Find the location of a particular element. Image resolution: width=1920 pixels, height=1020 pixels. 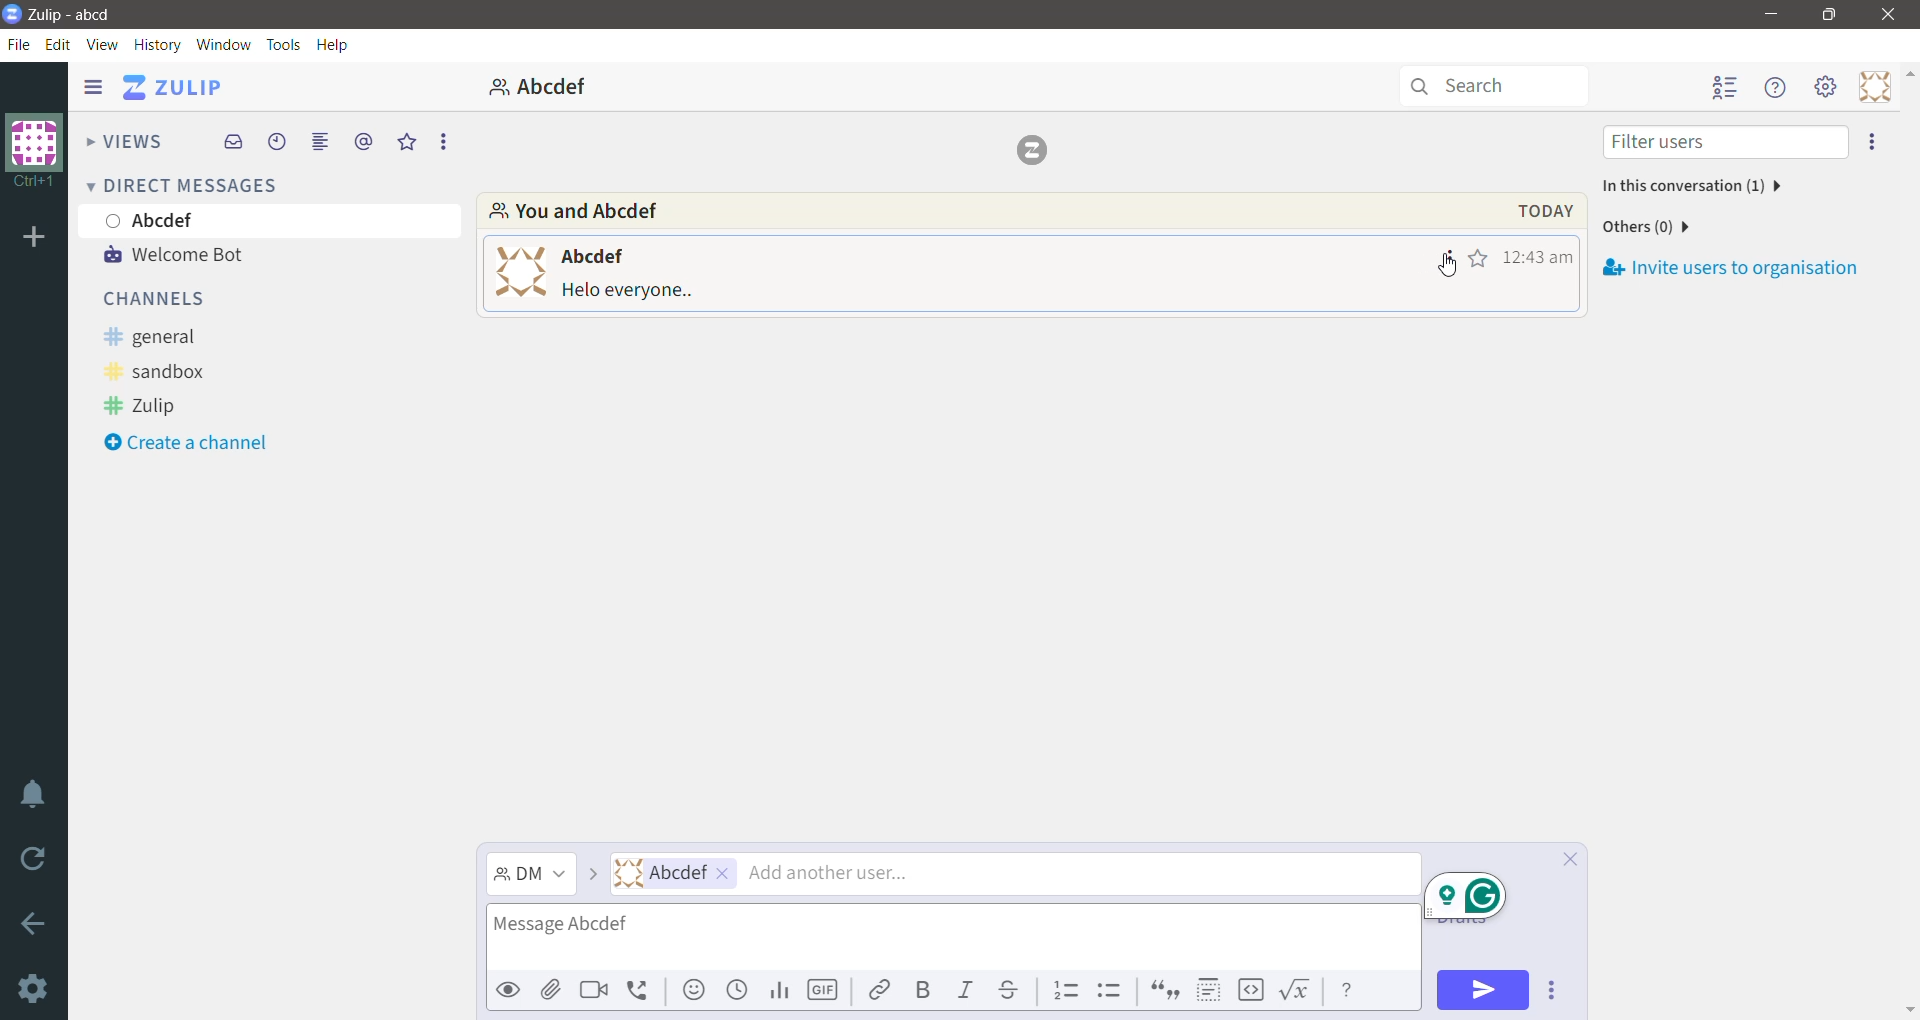

Vertical Scroll Bar is located at coordinates (1908, 541).